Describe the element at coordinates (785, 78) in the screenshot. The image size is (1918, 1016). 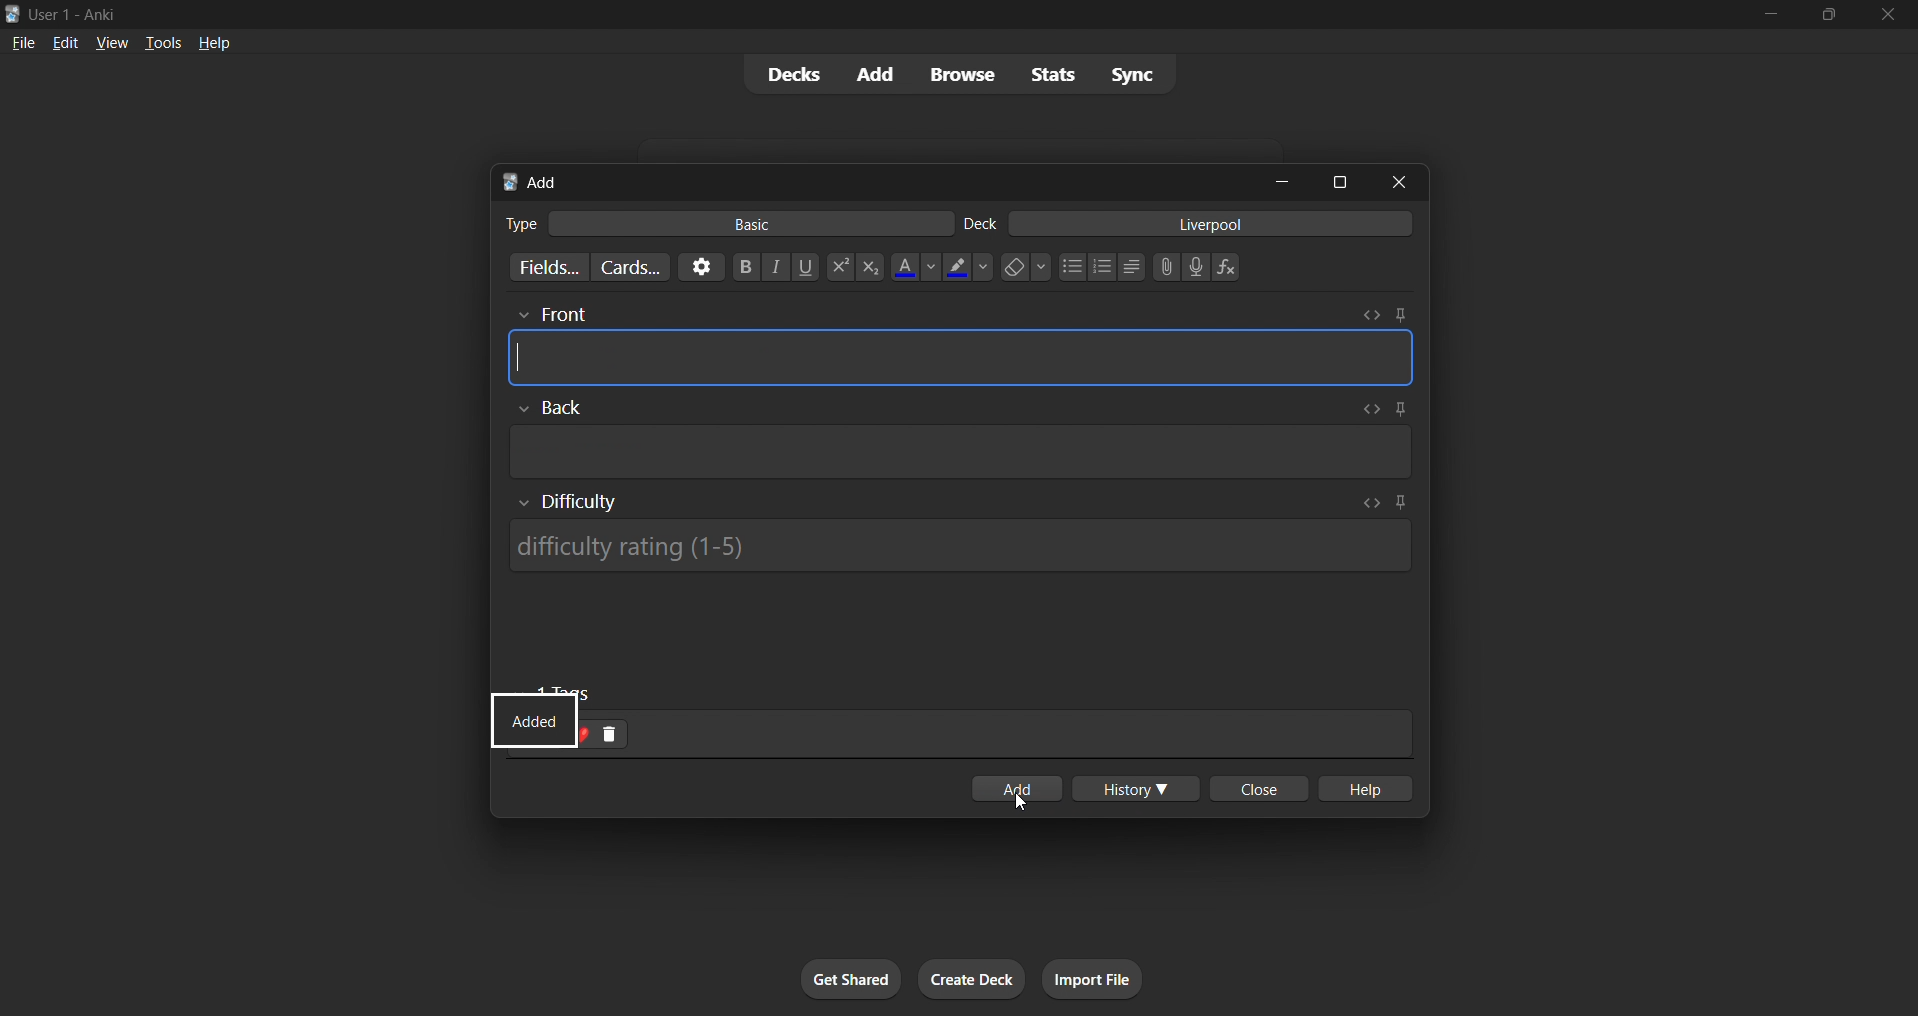
I see `decks` at that location.